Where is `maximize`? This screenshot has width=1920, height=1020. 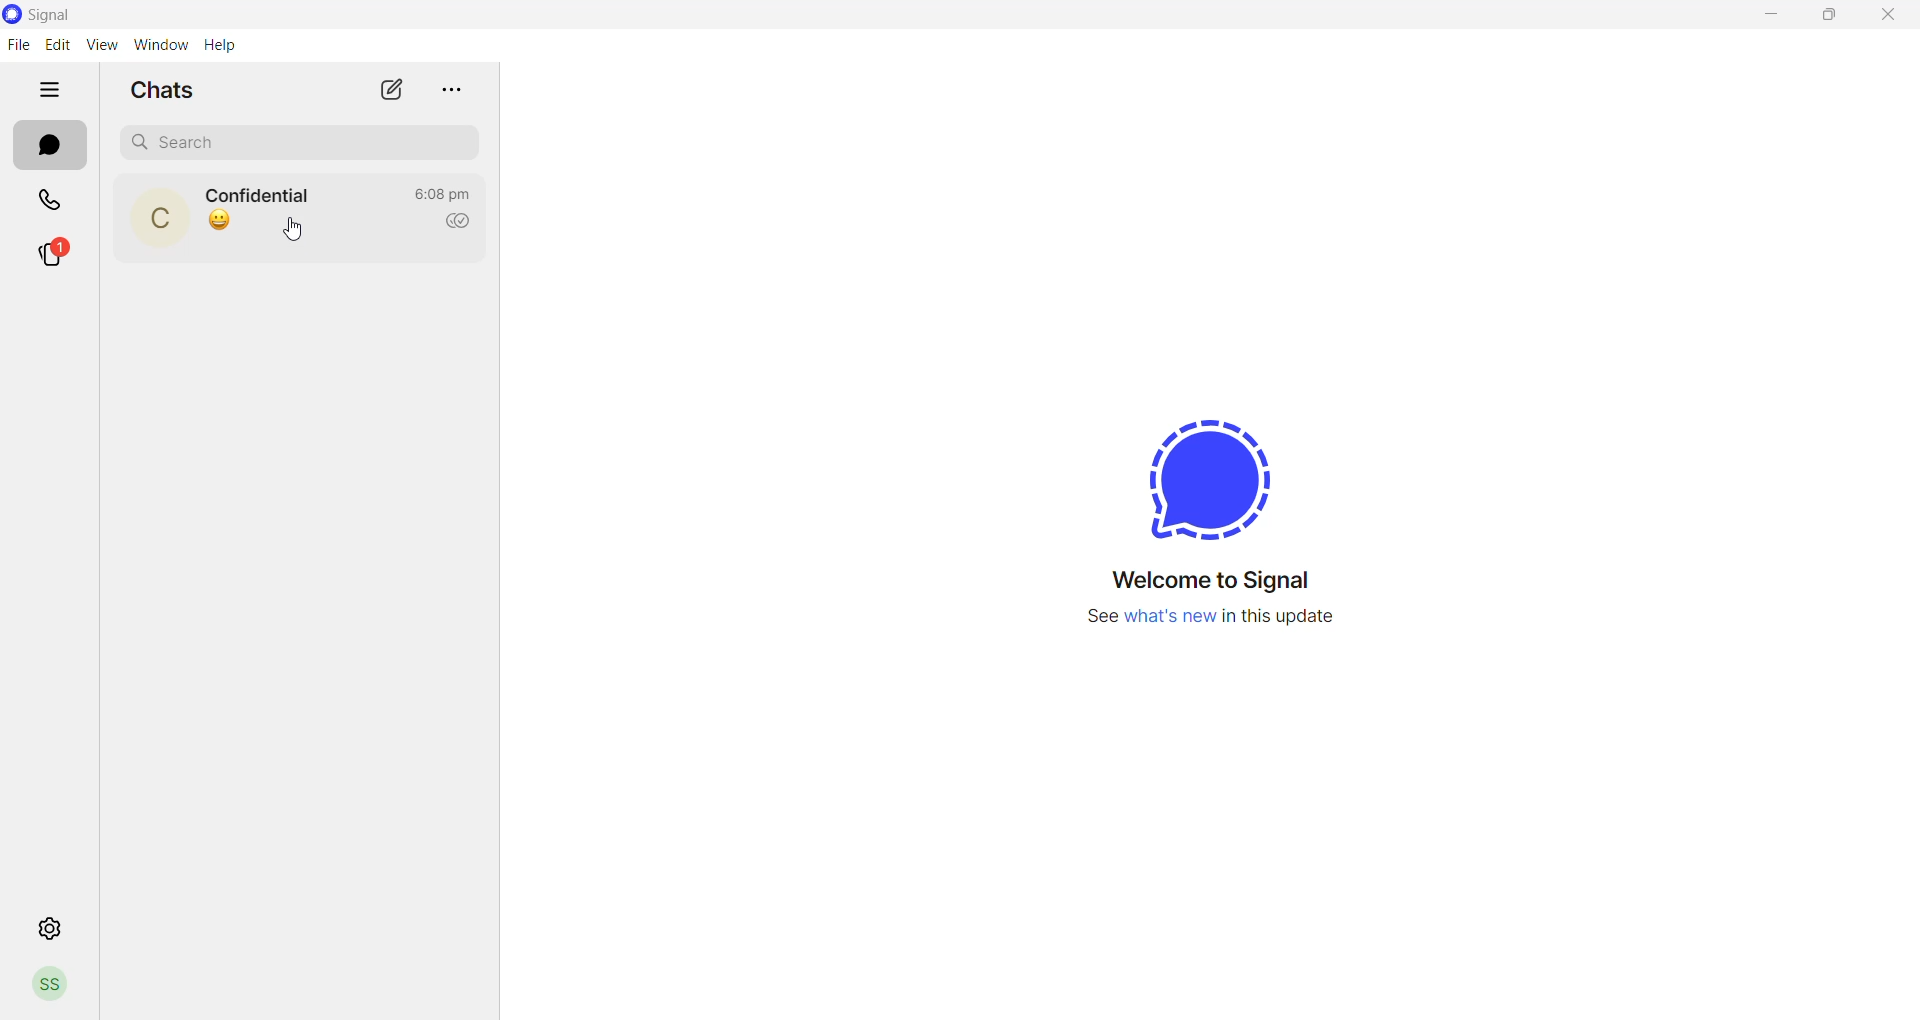 maximize is located at coordinates (1840, 17).